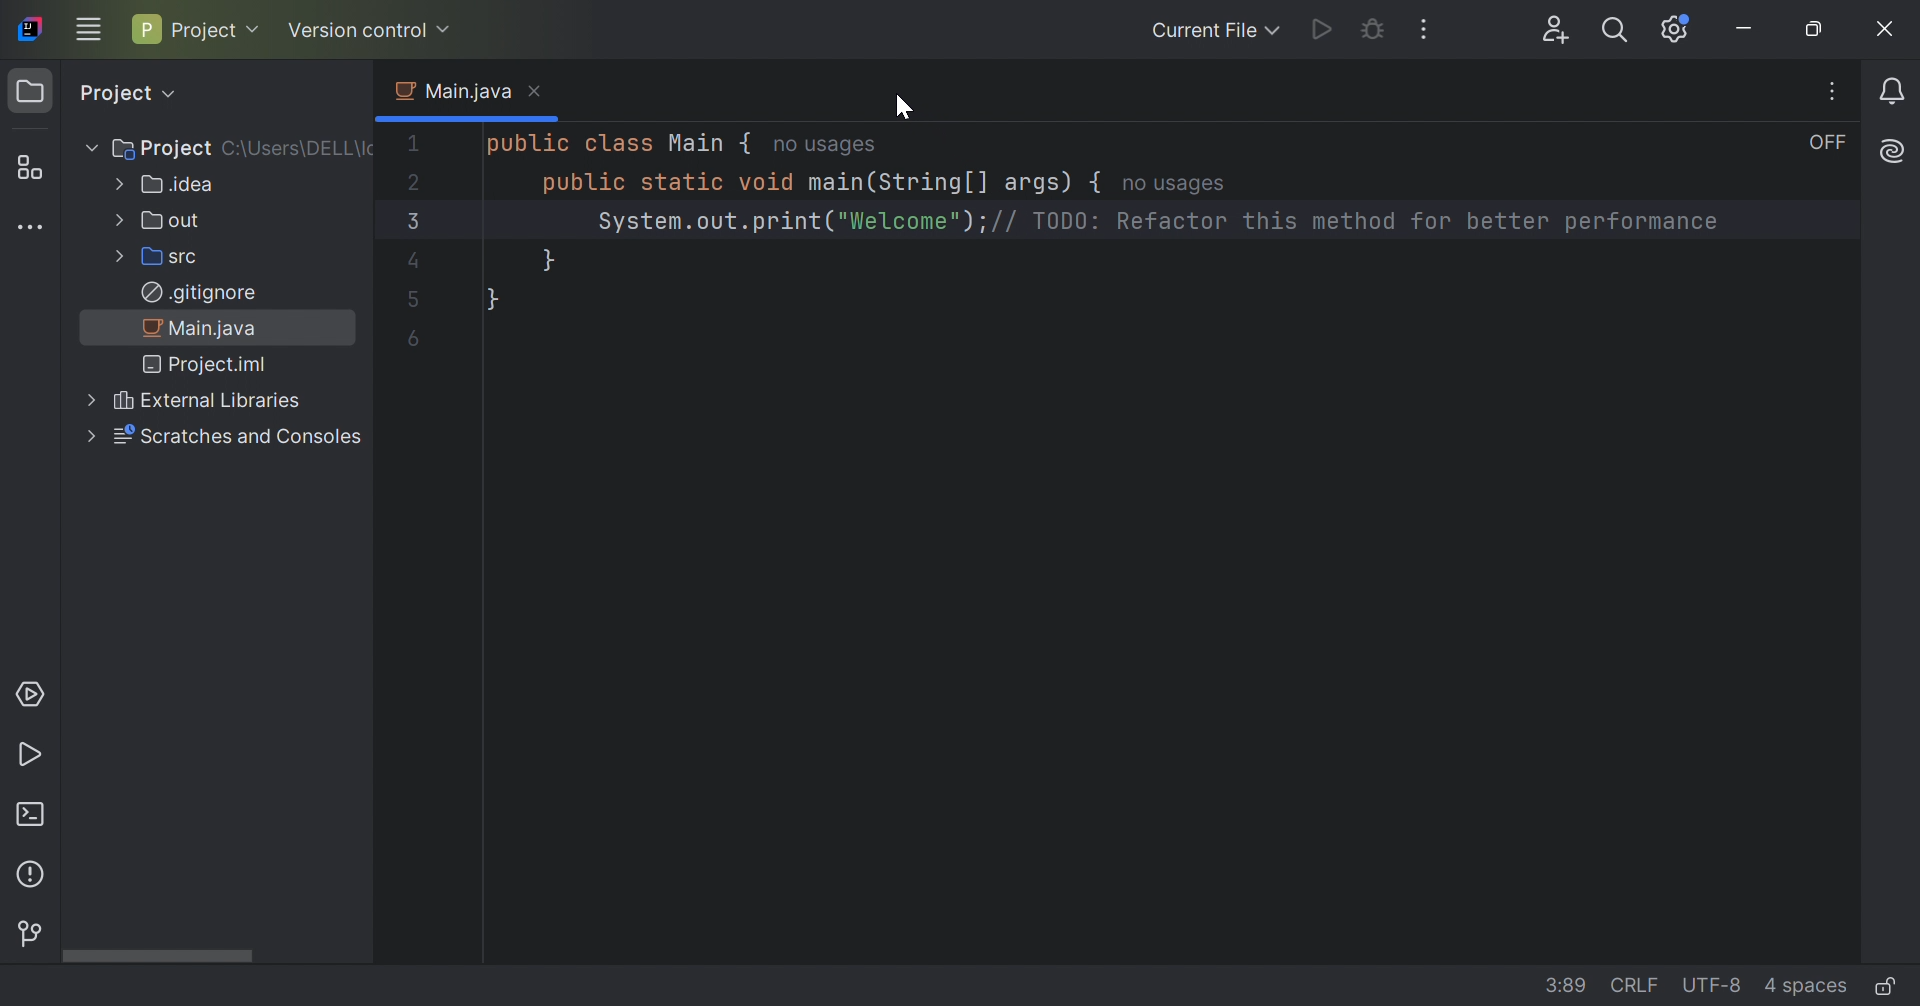  I want to click on 1, so click(414, 143).